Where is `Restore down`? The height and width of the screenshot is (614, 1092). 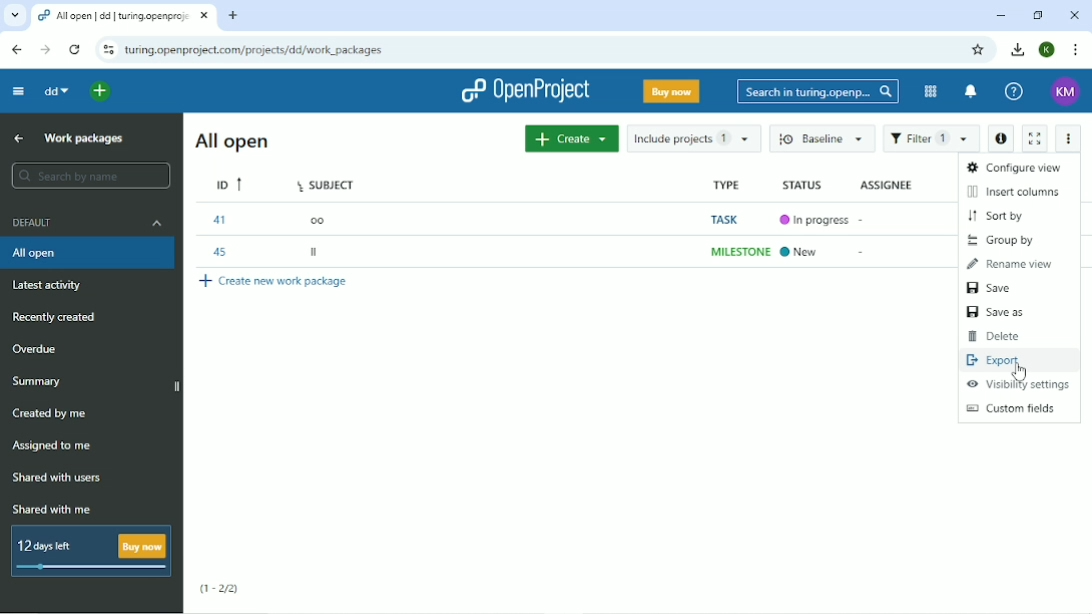
Restore down is located at coordinates (1038, 14).